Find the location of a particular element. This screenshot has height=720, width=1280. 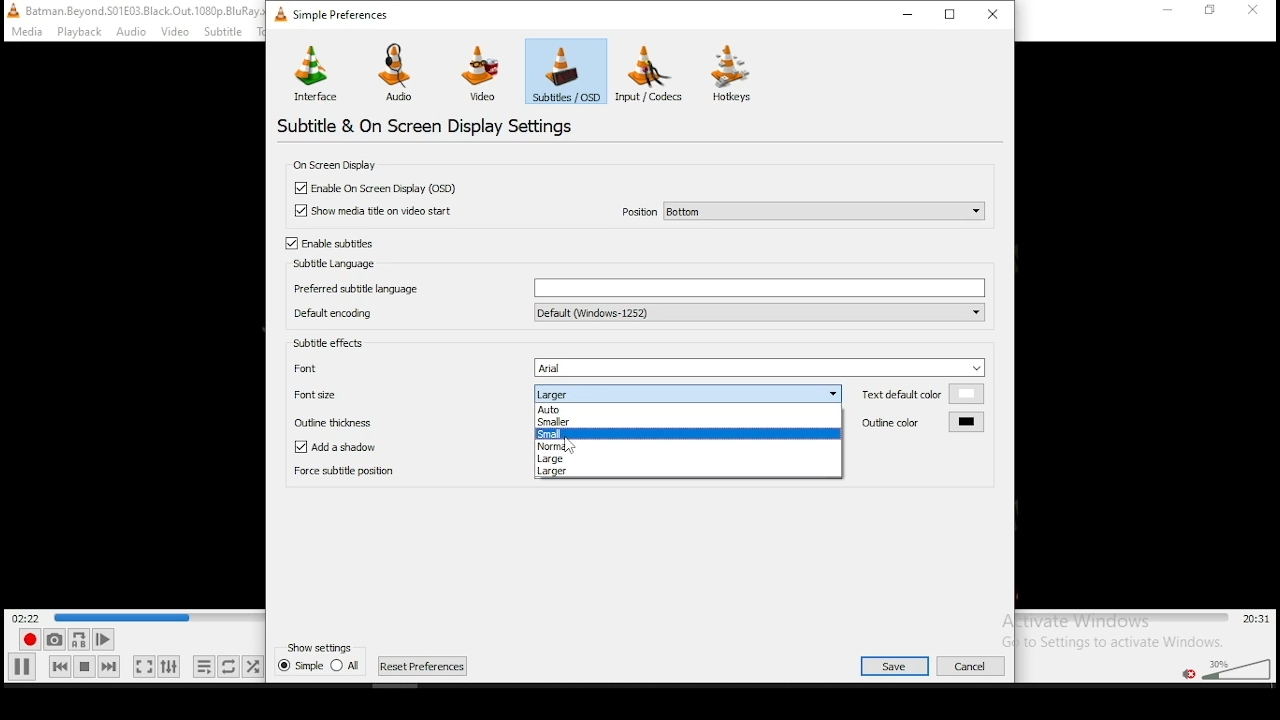

next chapter is located at coordinates (423, 666).